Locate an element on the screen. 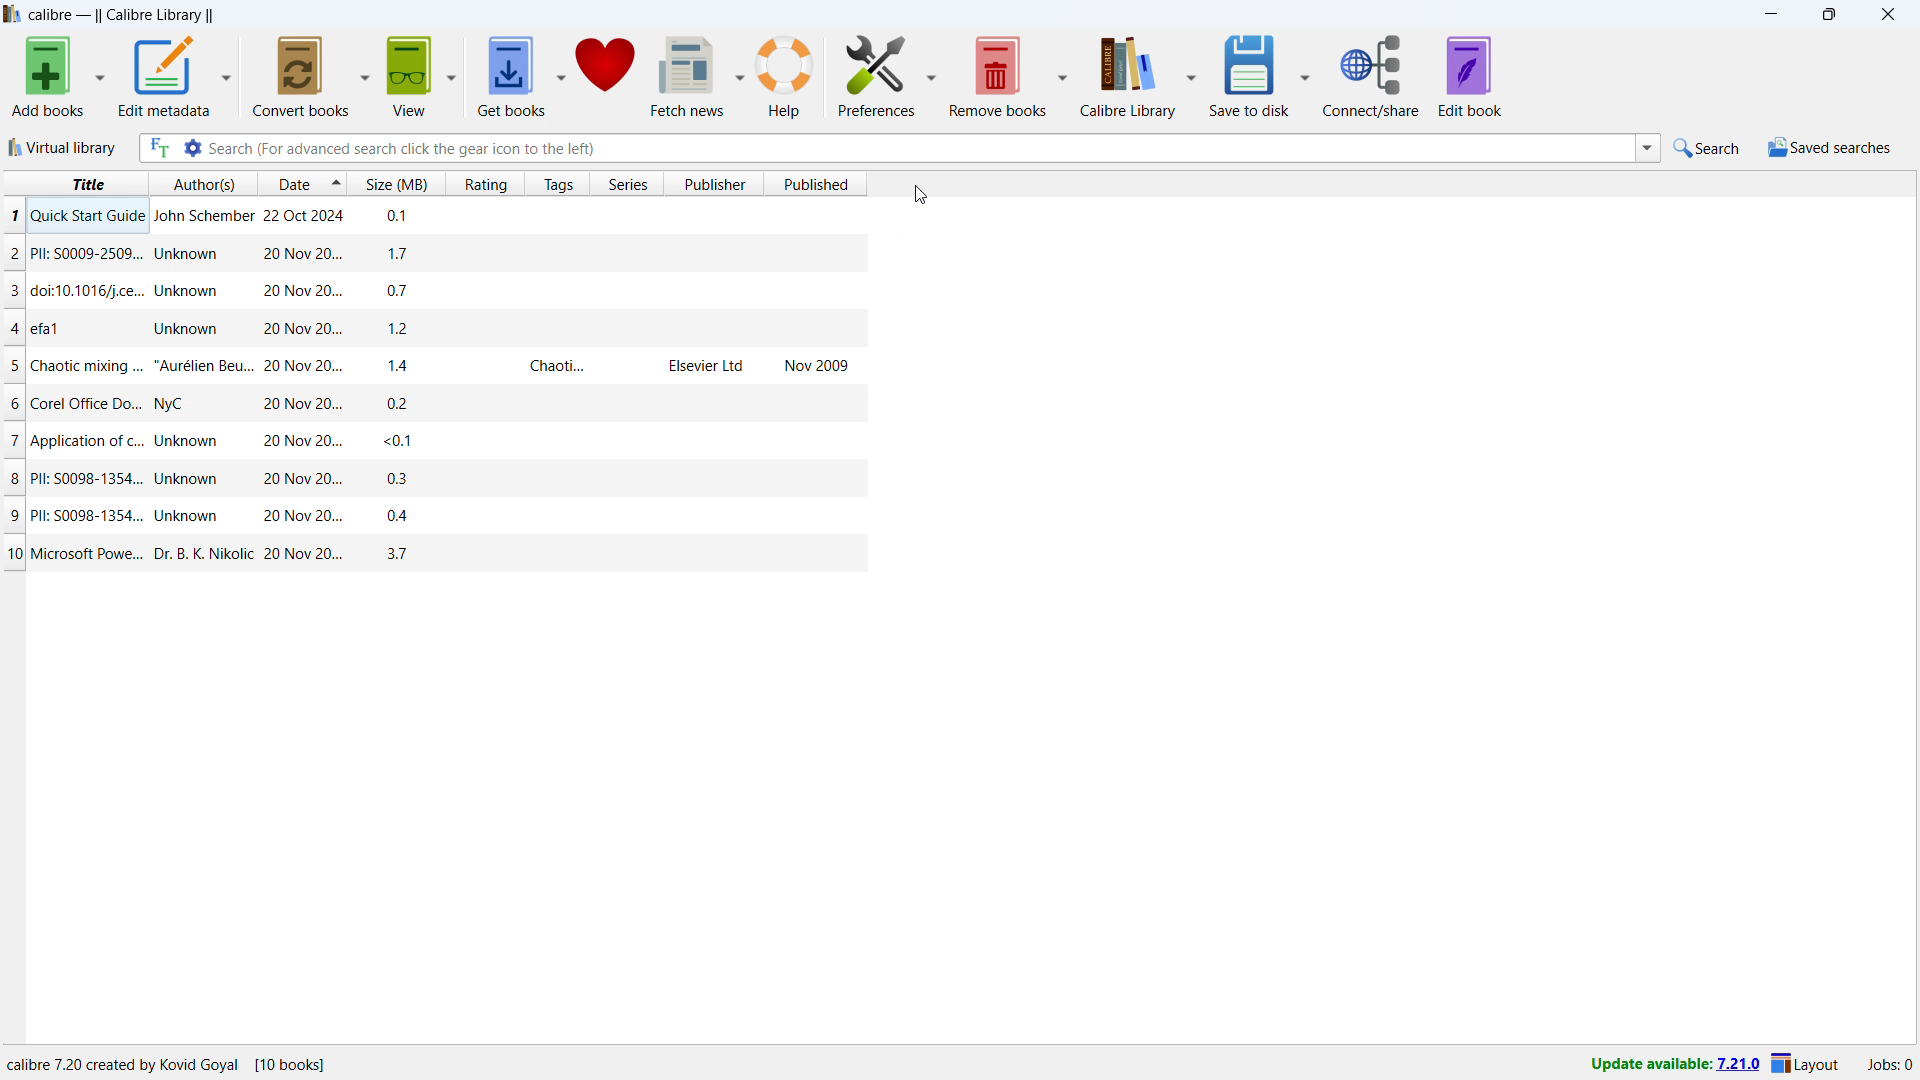 The image size is (1920, 1080). donate to calibre is located at coordinates (605, 77).